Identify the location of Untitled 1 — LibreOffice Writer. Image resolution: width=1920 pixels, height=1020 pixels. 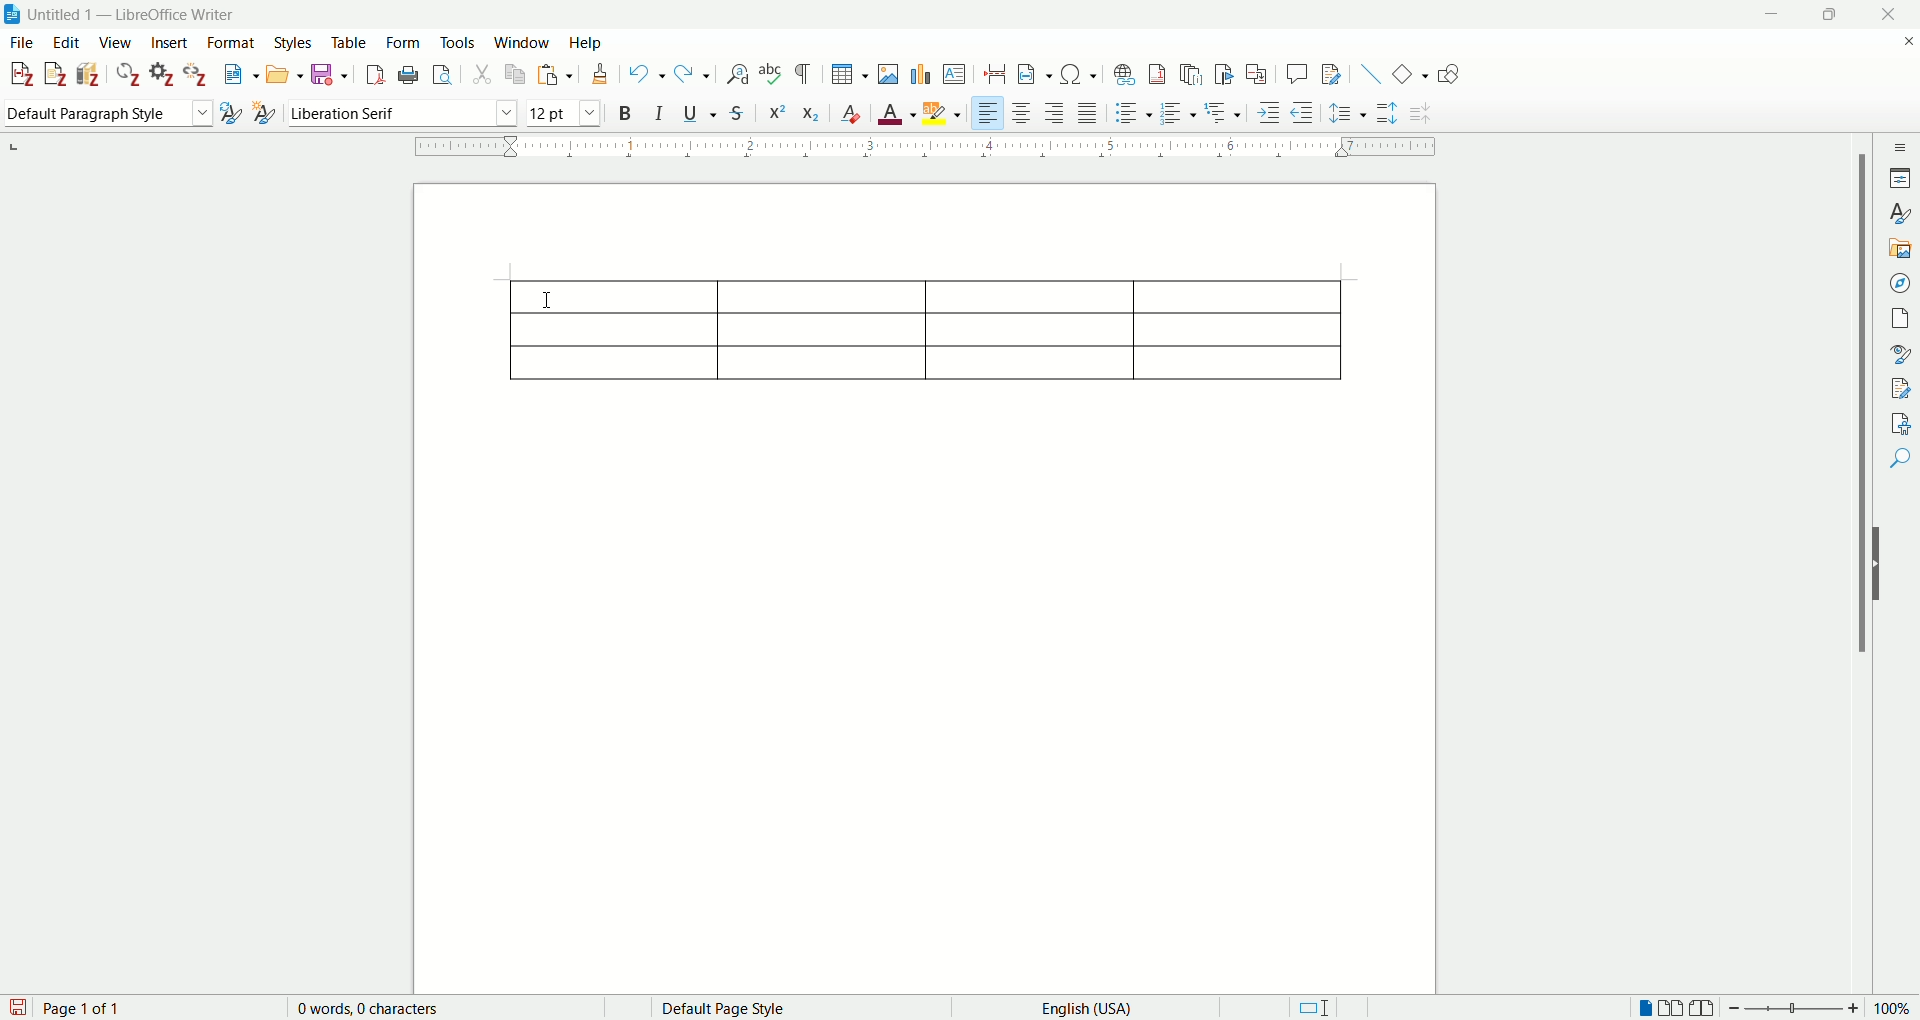
(132, 12).